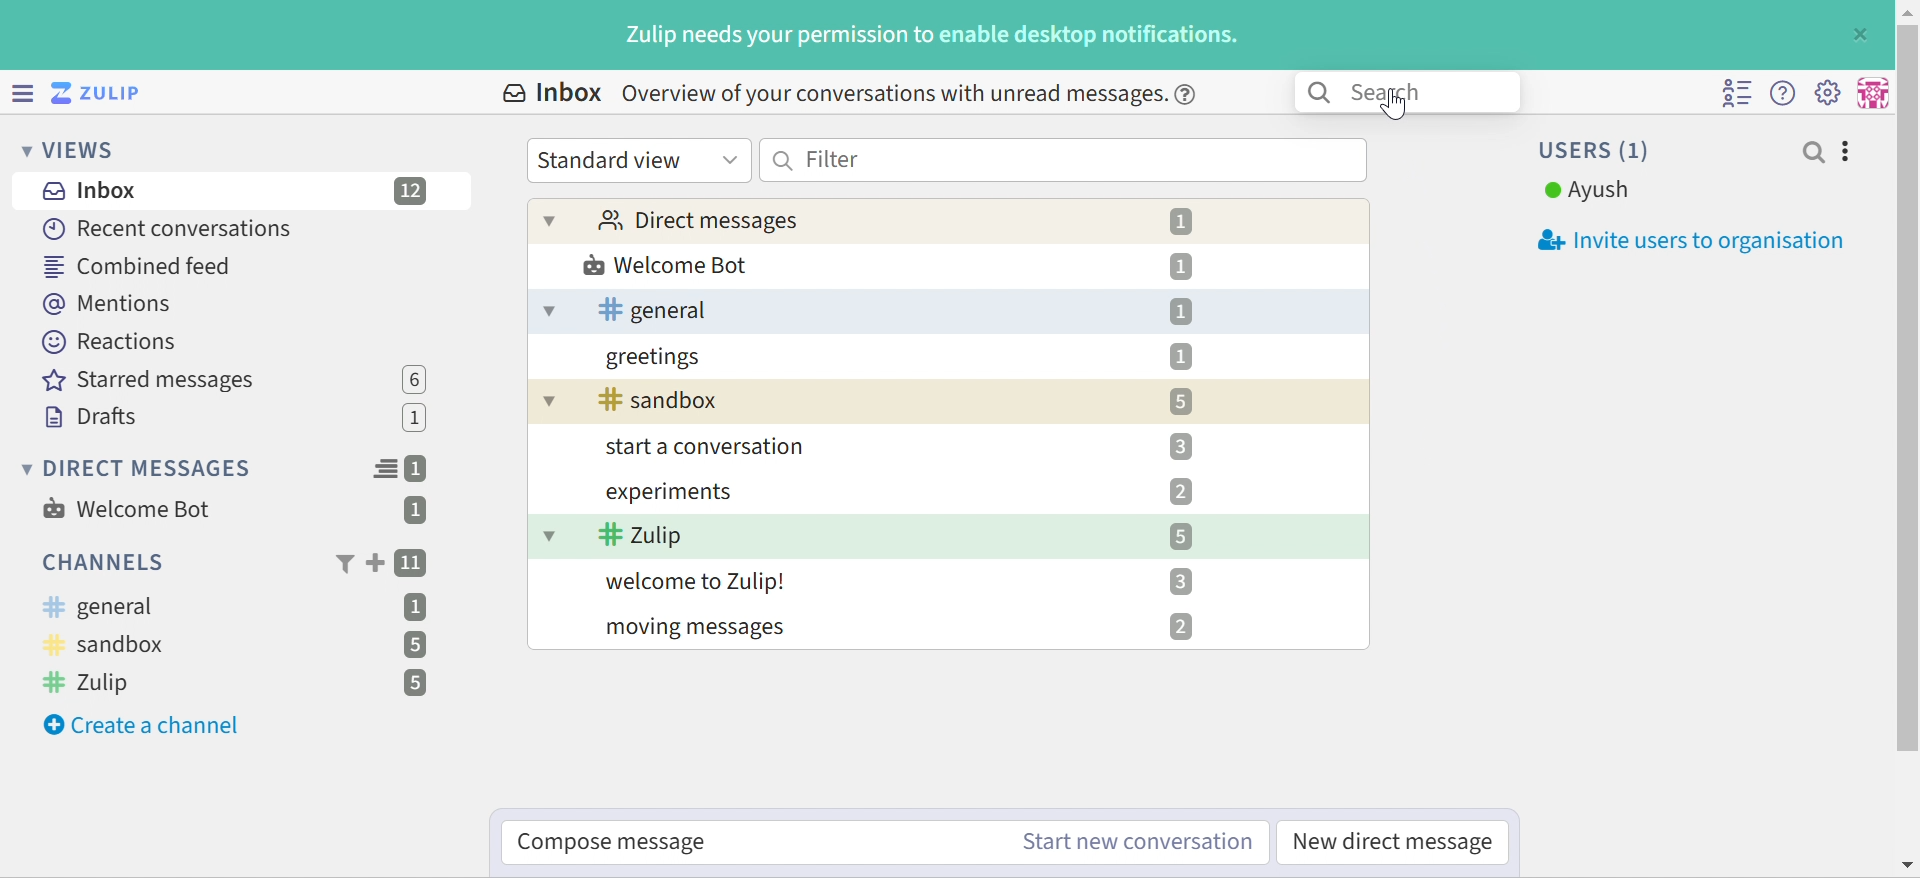  What do you see at coordinates (715, 447) in the screenshot?
I see `start a conversation` at bounding box center [715, 447].